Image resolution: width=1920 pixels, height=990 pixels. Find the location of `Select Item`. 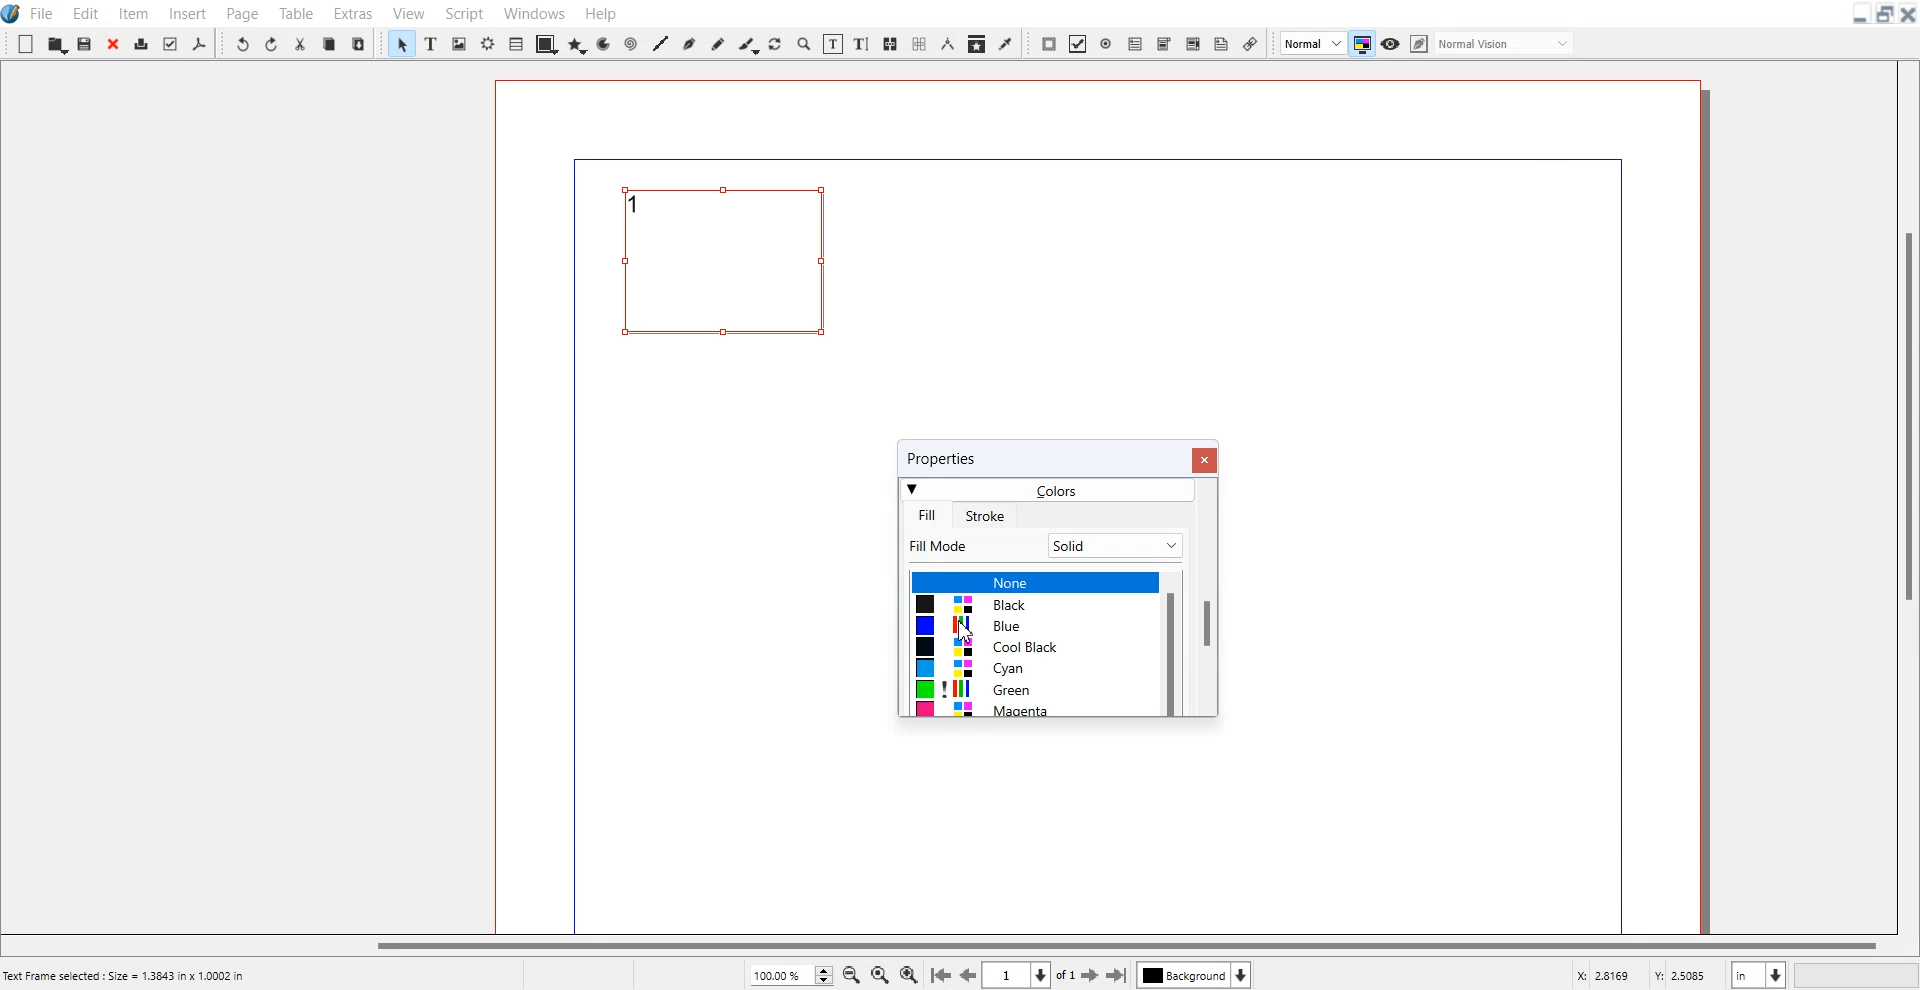

Select Item is located at coordinates (401, 43).